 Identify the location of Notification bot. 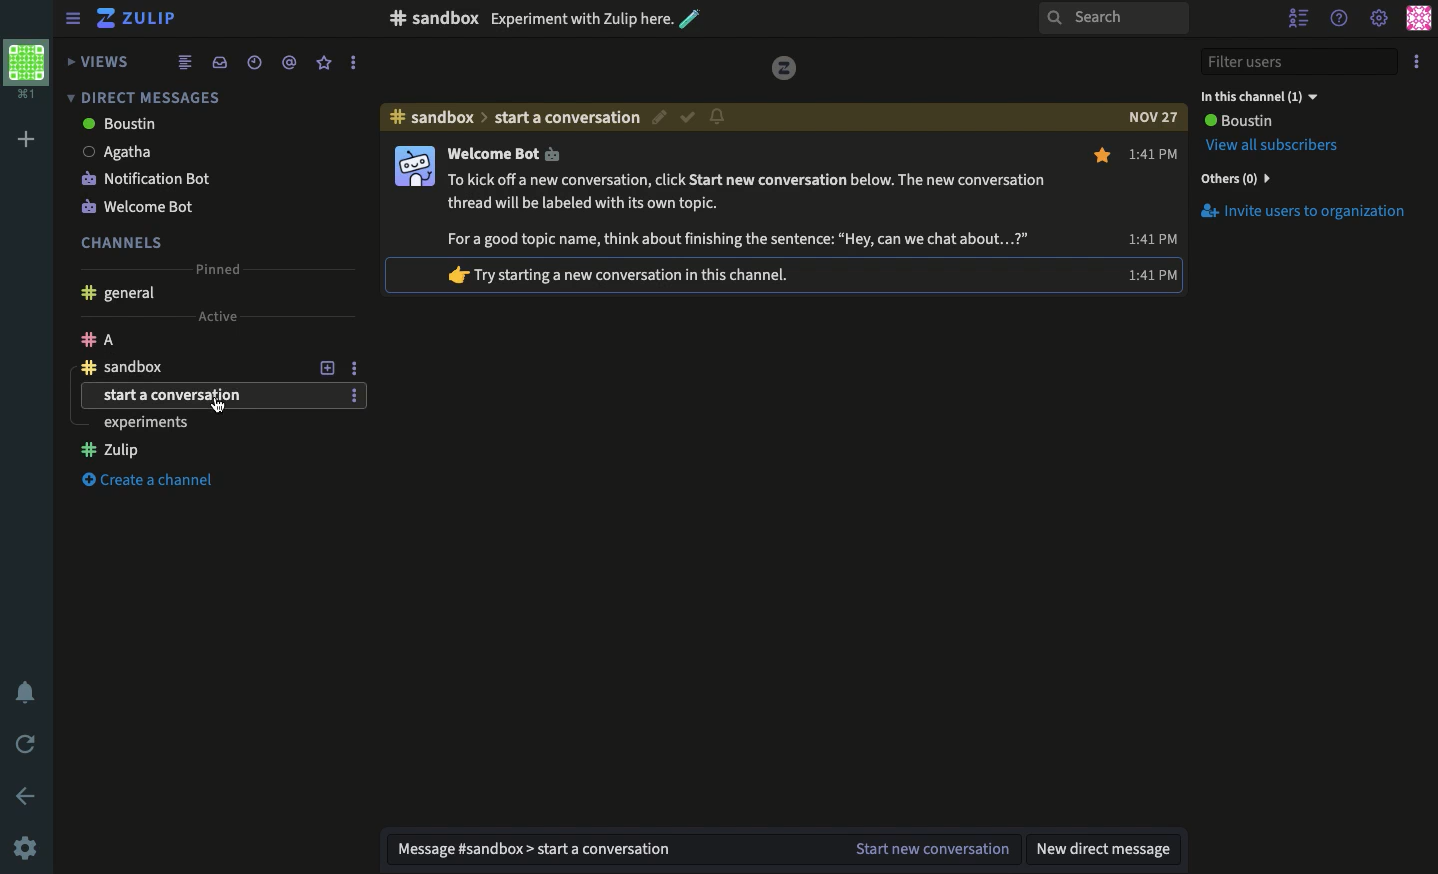
(192, 177).